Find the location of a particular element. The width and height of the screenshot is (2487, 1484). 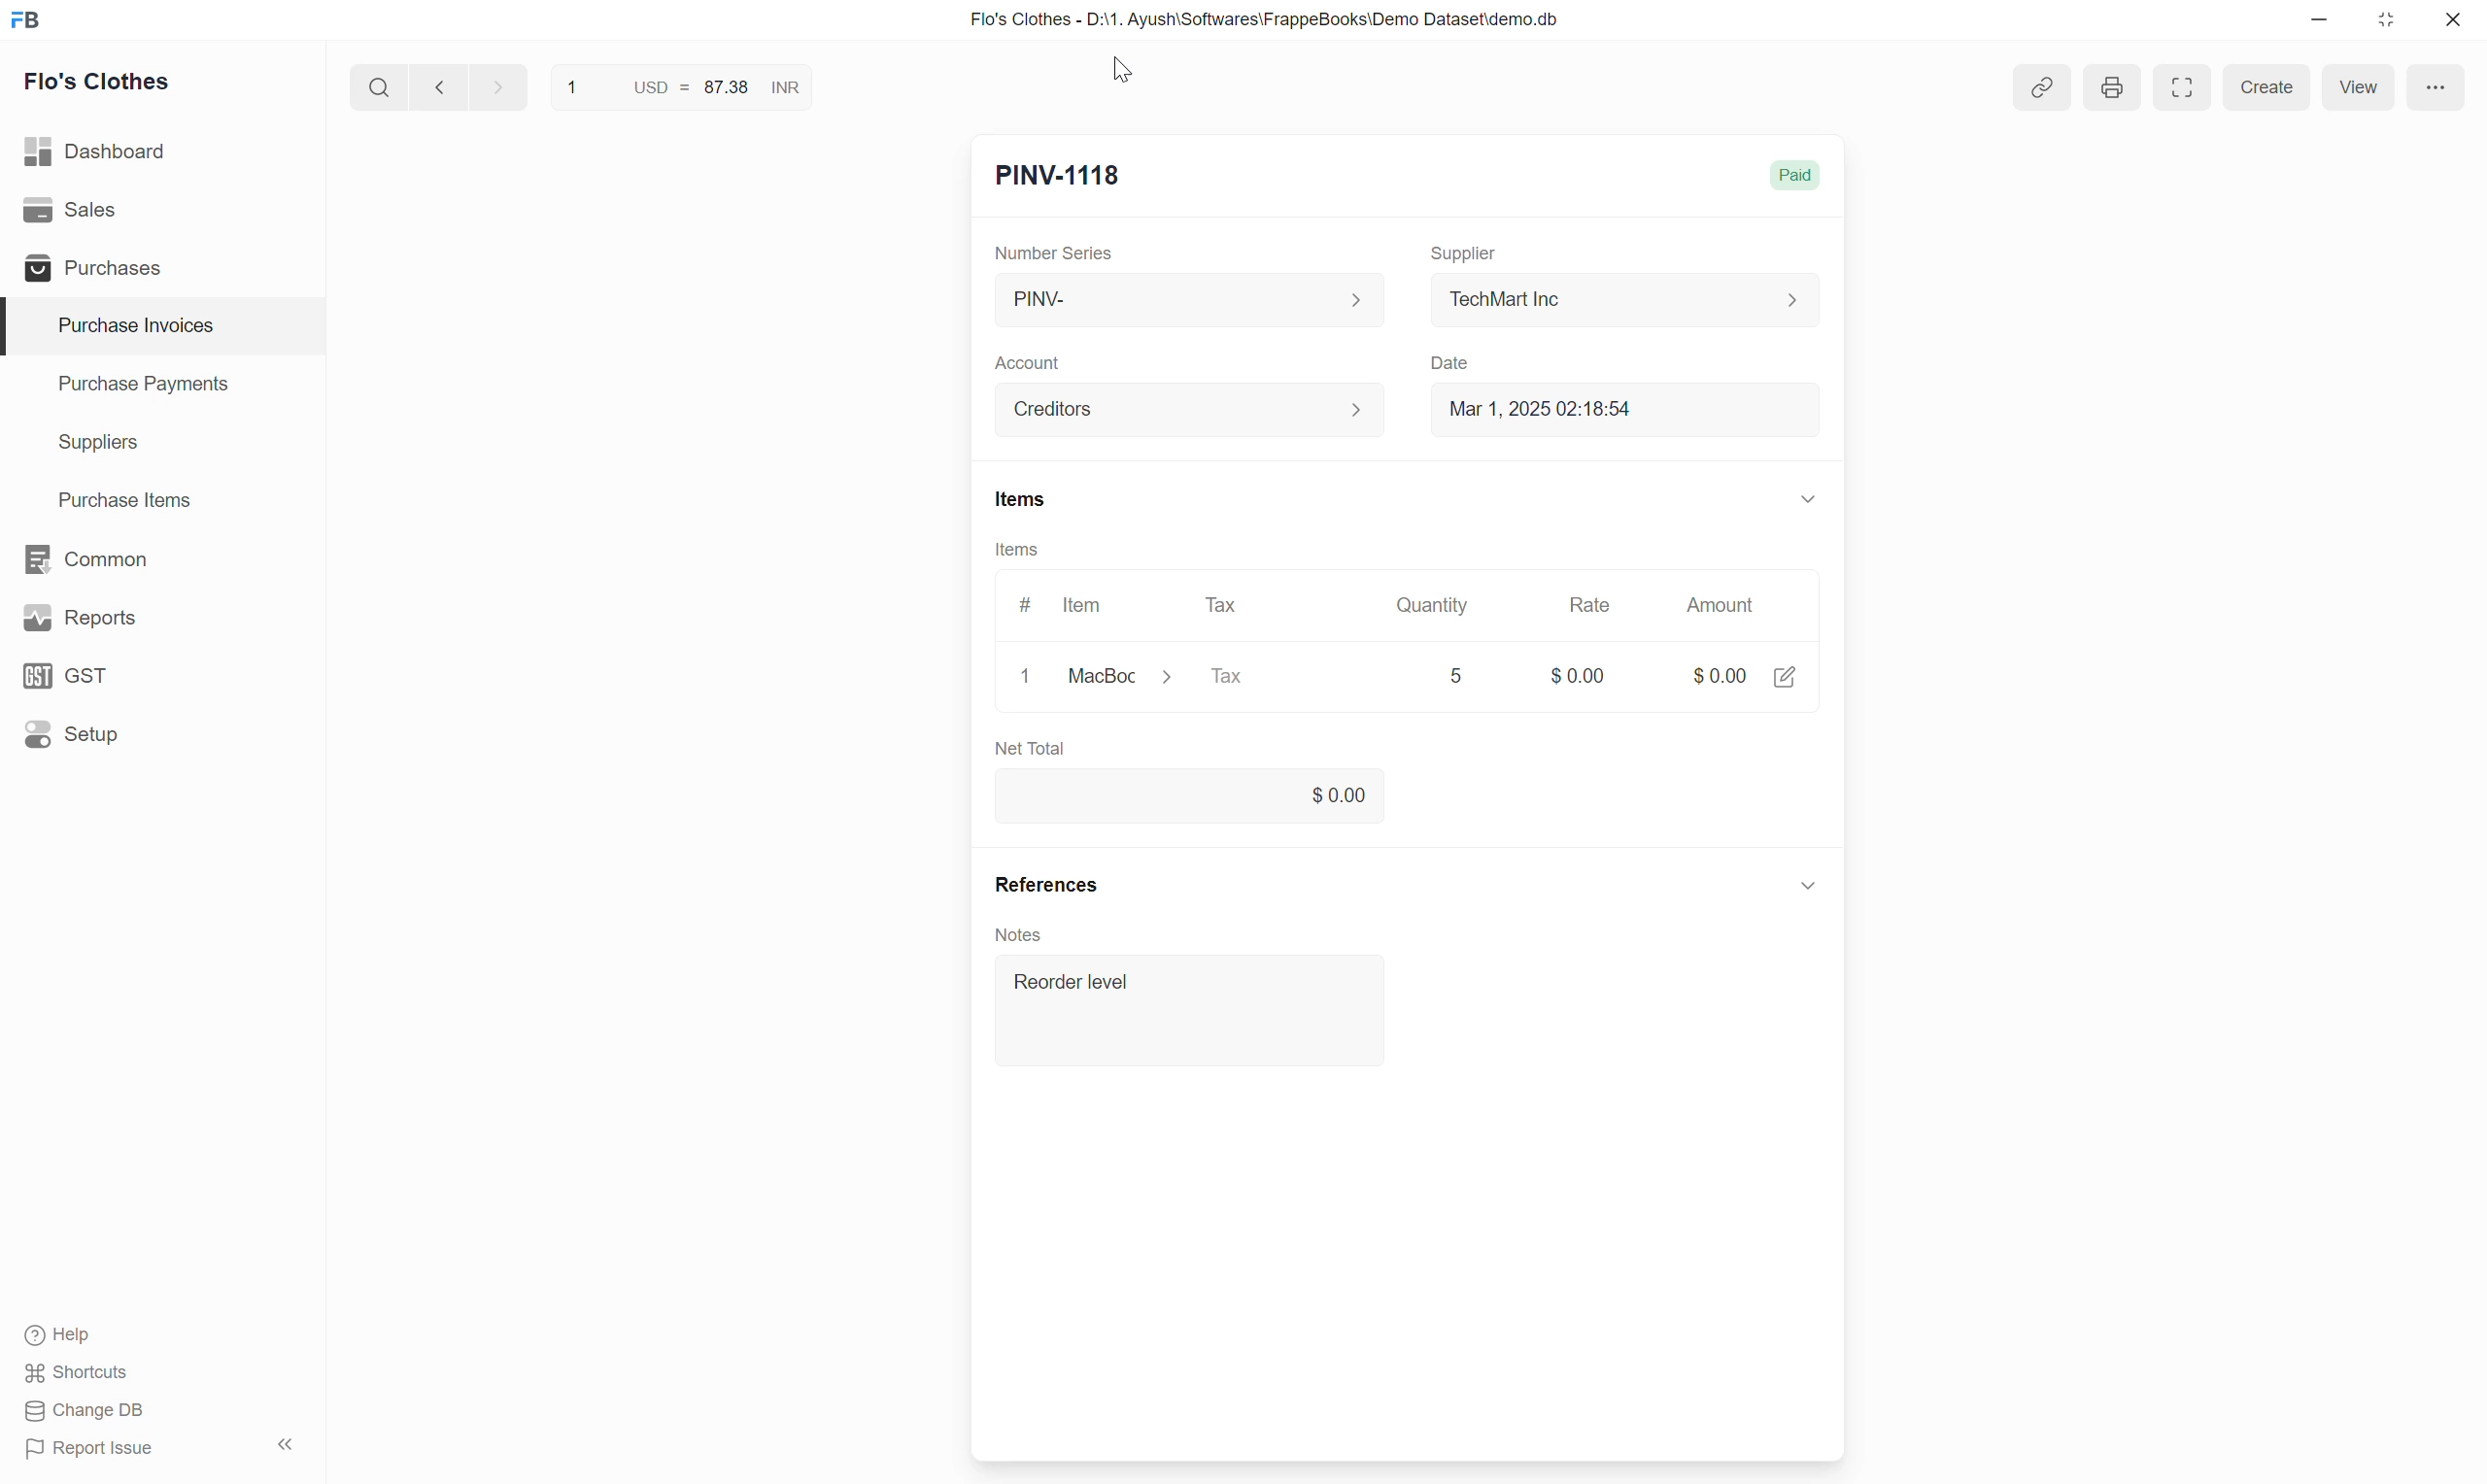

0.00 is located at coordinates (1186, 792).